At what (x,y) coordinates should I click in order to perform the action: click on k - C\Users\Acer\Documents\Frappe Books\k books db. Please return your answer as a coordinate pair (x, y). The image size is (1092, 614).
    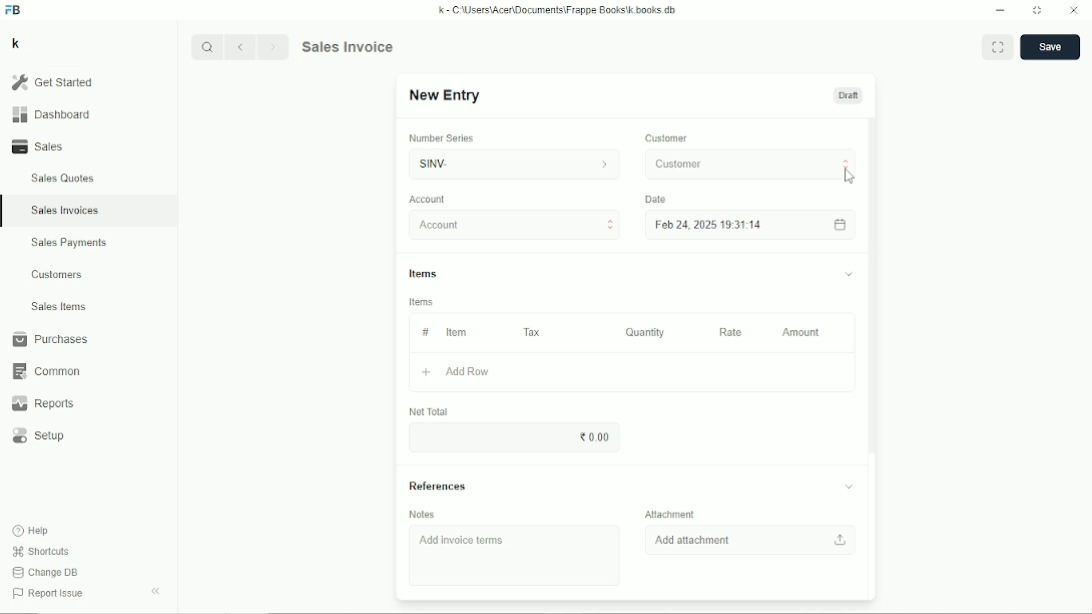
    Looking at the image, I should click on (559, 9).